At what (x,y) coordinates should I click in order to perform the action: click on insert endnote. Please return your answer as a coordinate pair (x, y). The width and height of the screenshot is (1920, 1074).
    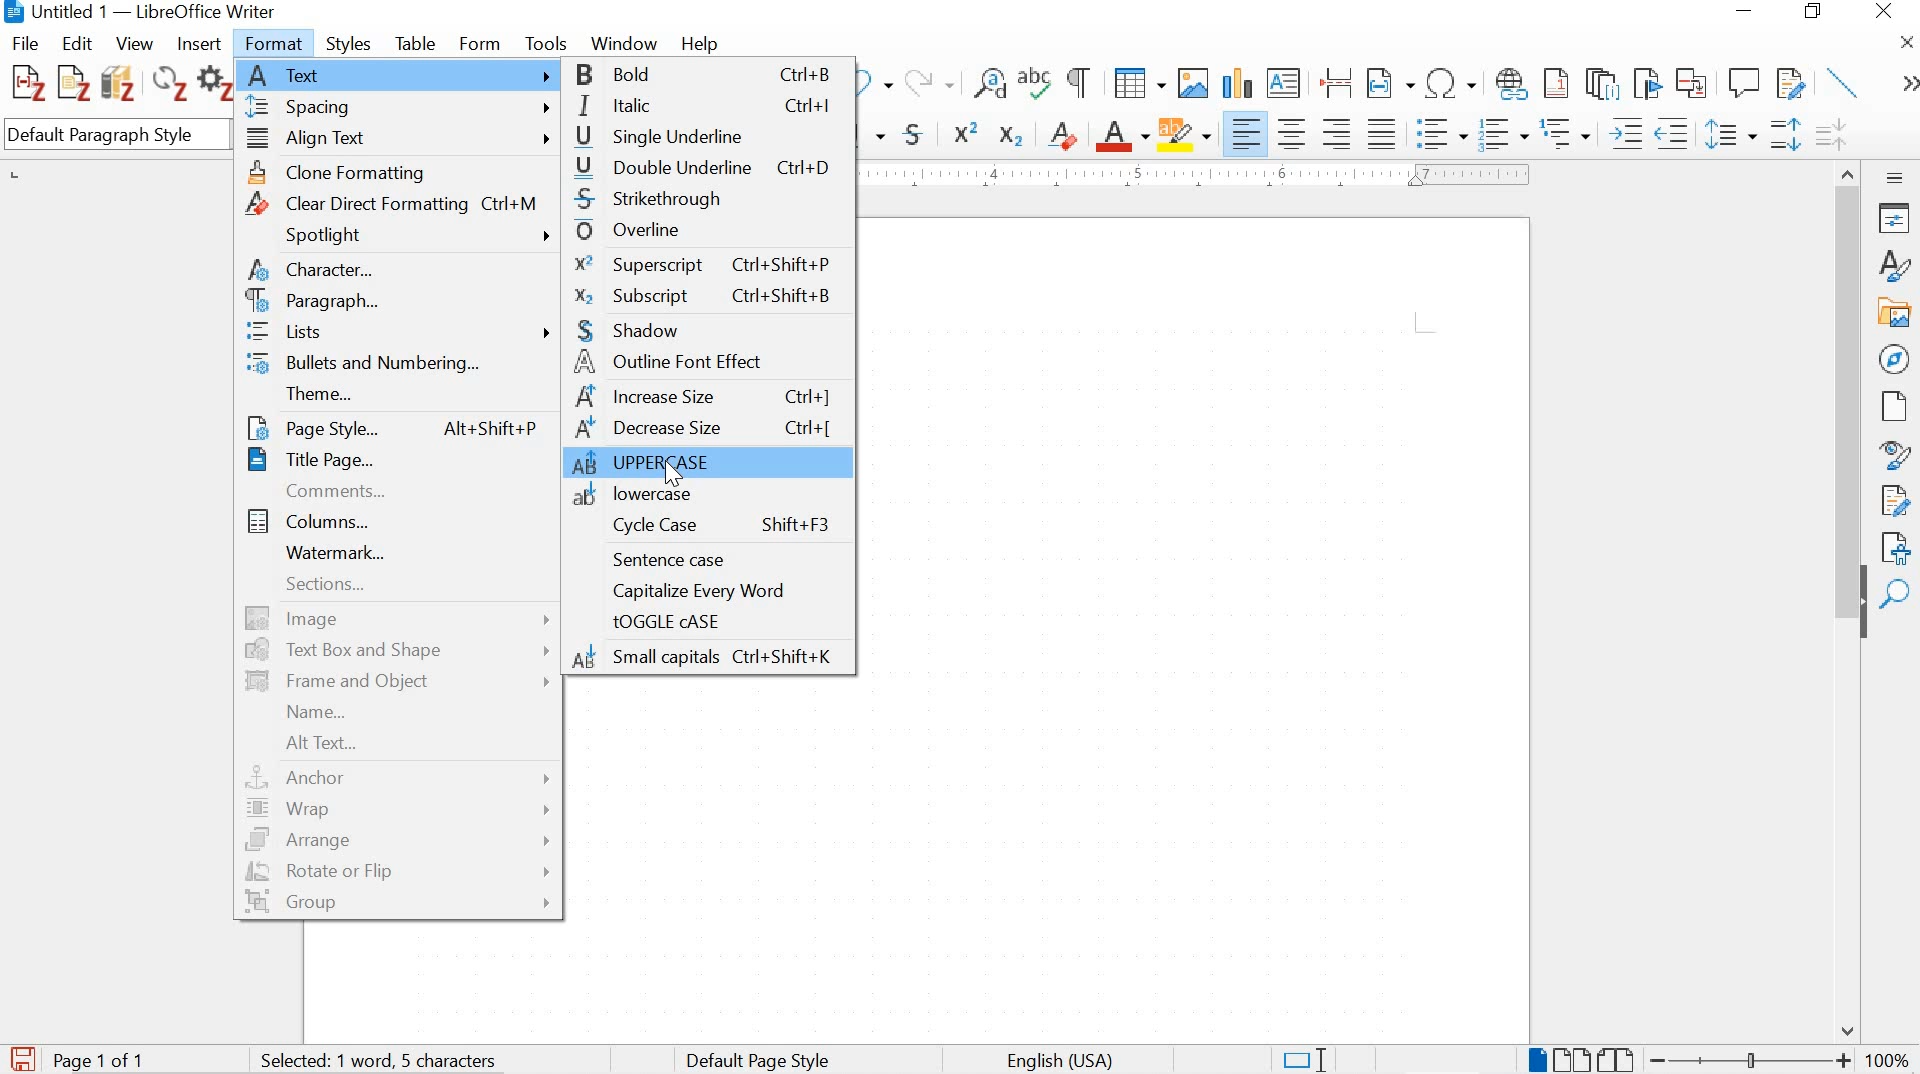
    Looking at the image, I should click on (1602, 84).